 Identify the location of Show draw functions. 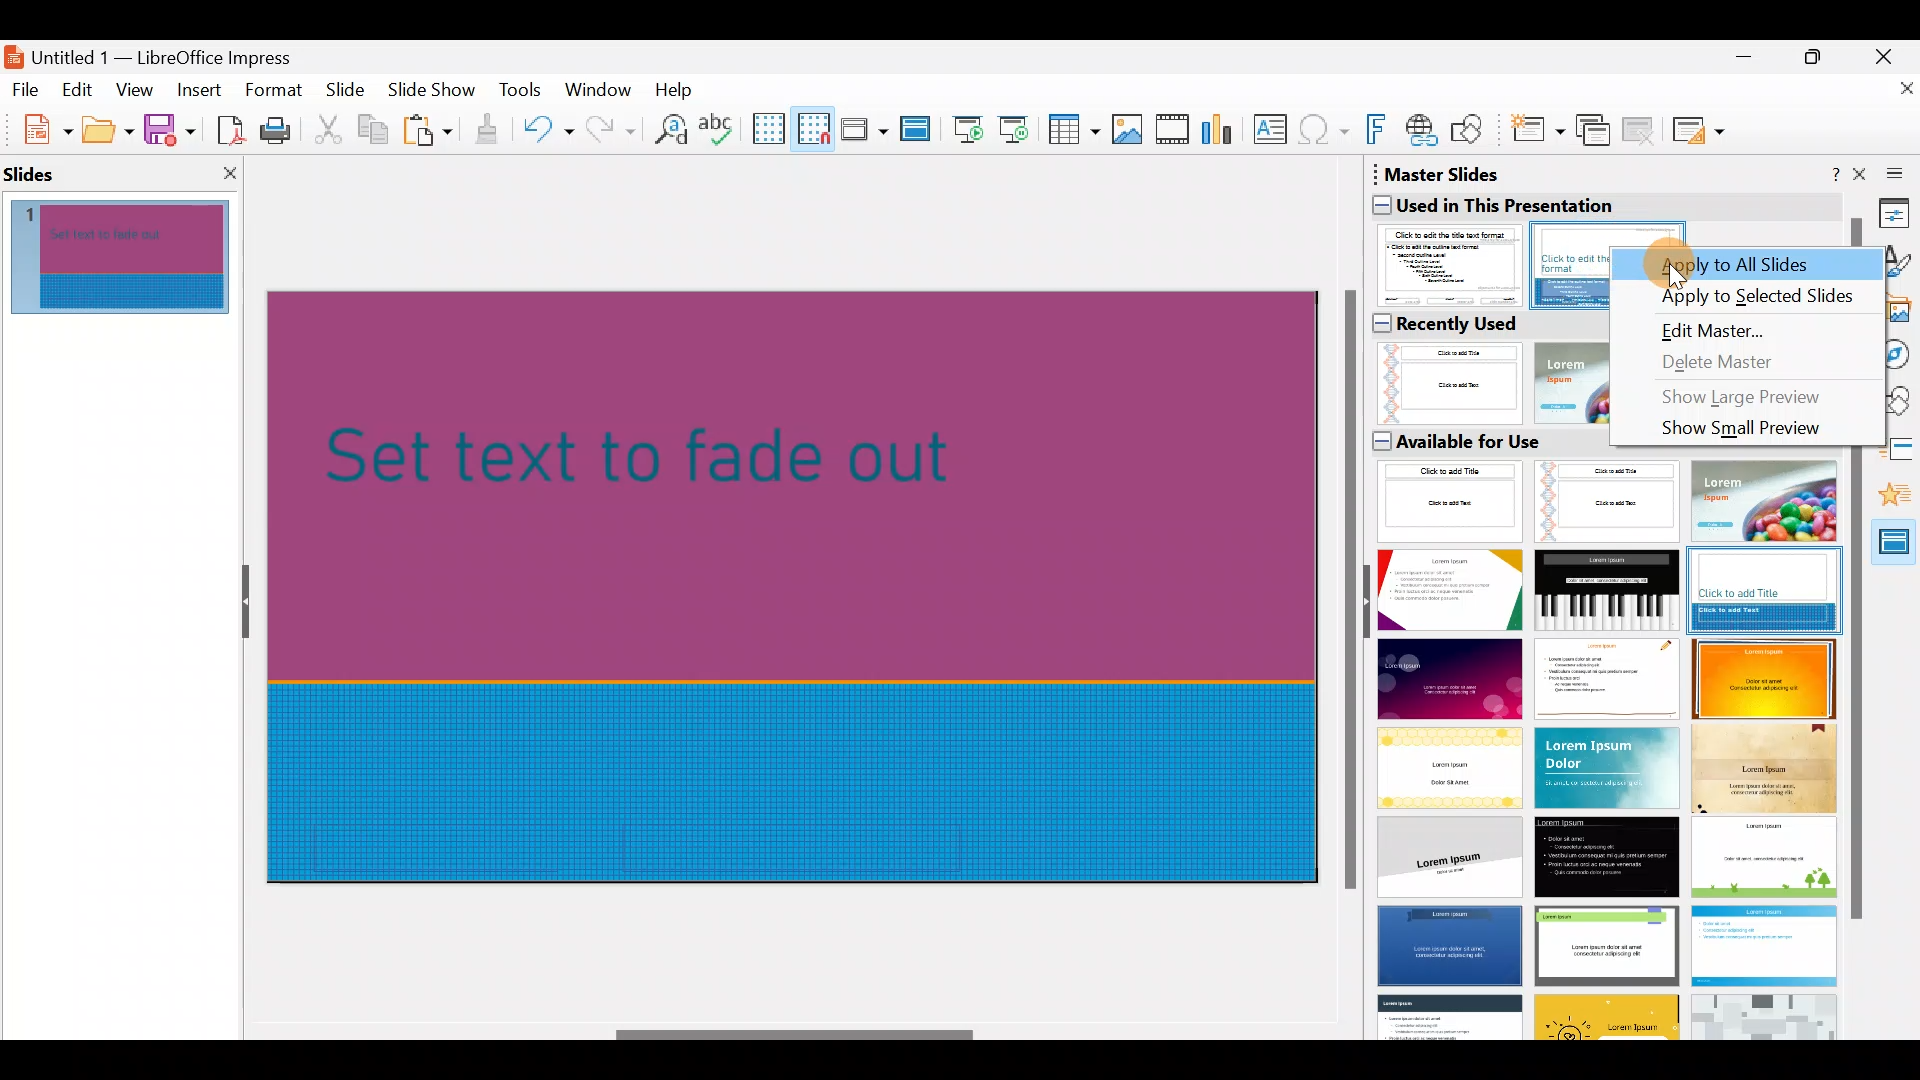
(1471, 130).